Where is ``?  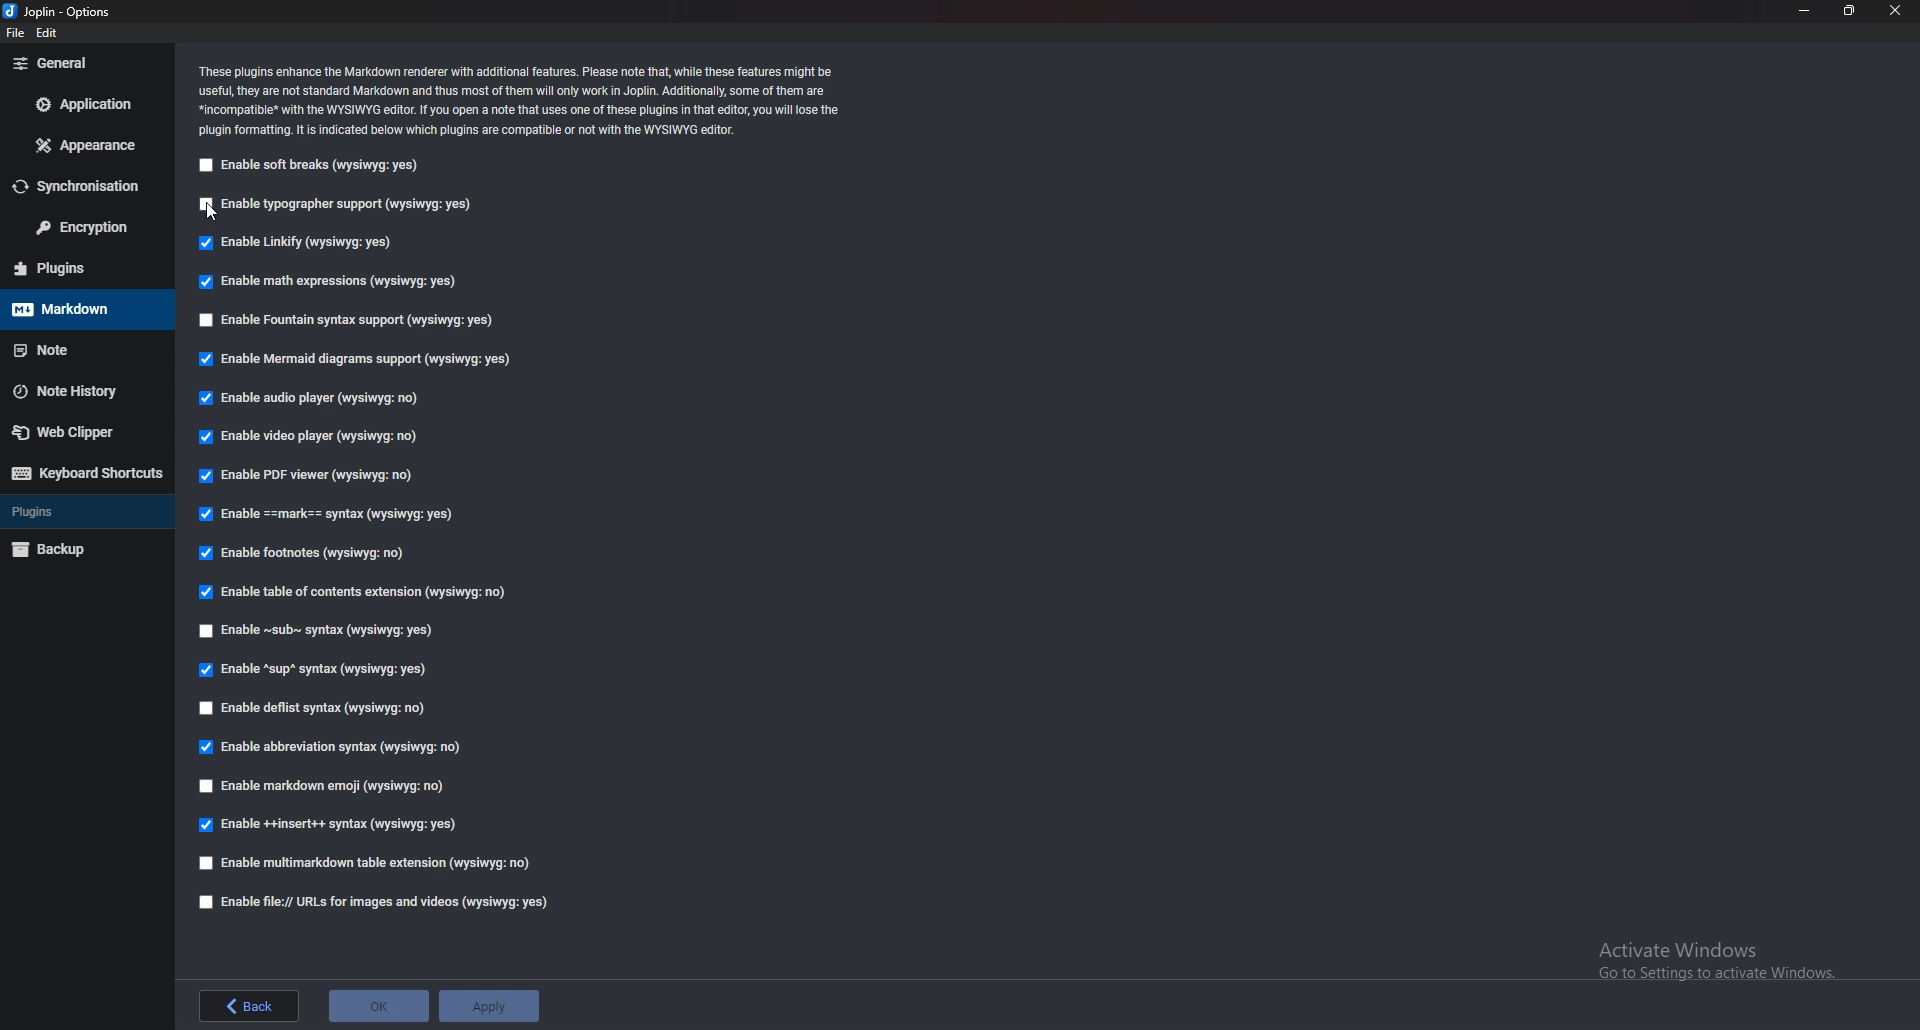  is located at coordinates (310, 398).